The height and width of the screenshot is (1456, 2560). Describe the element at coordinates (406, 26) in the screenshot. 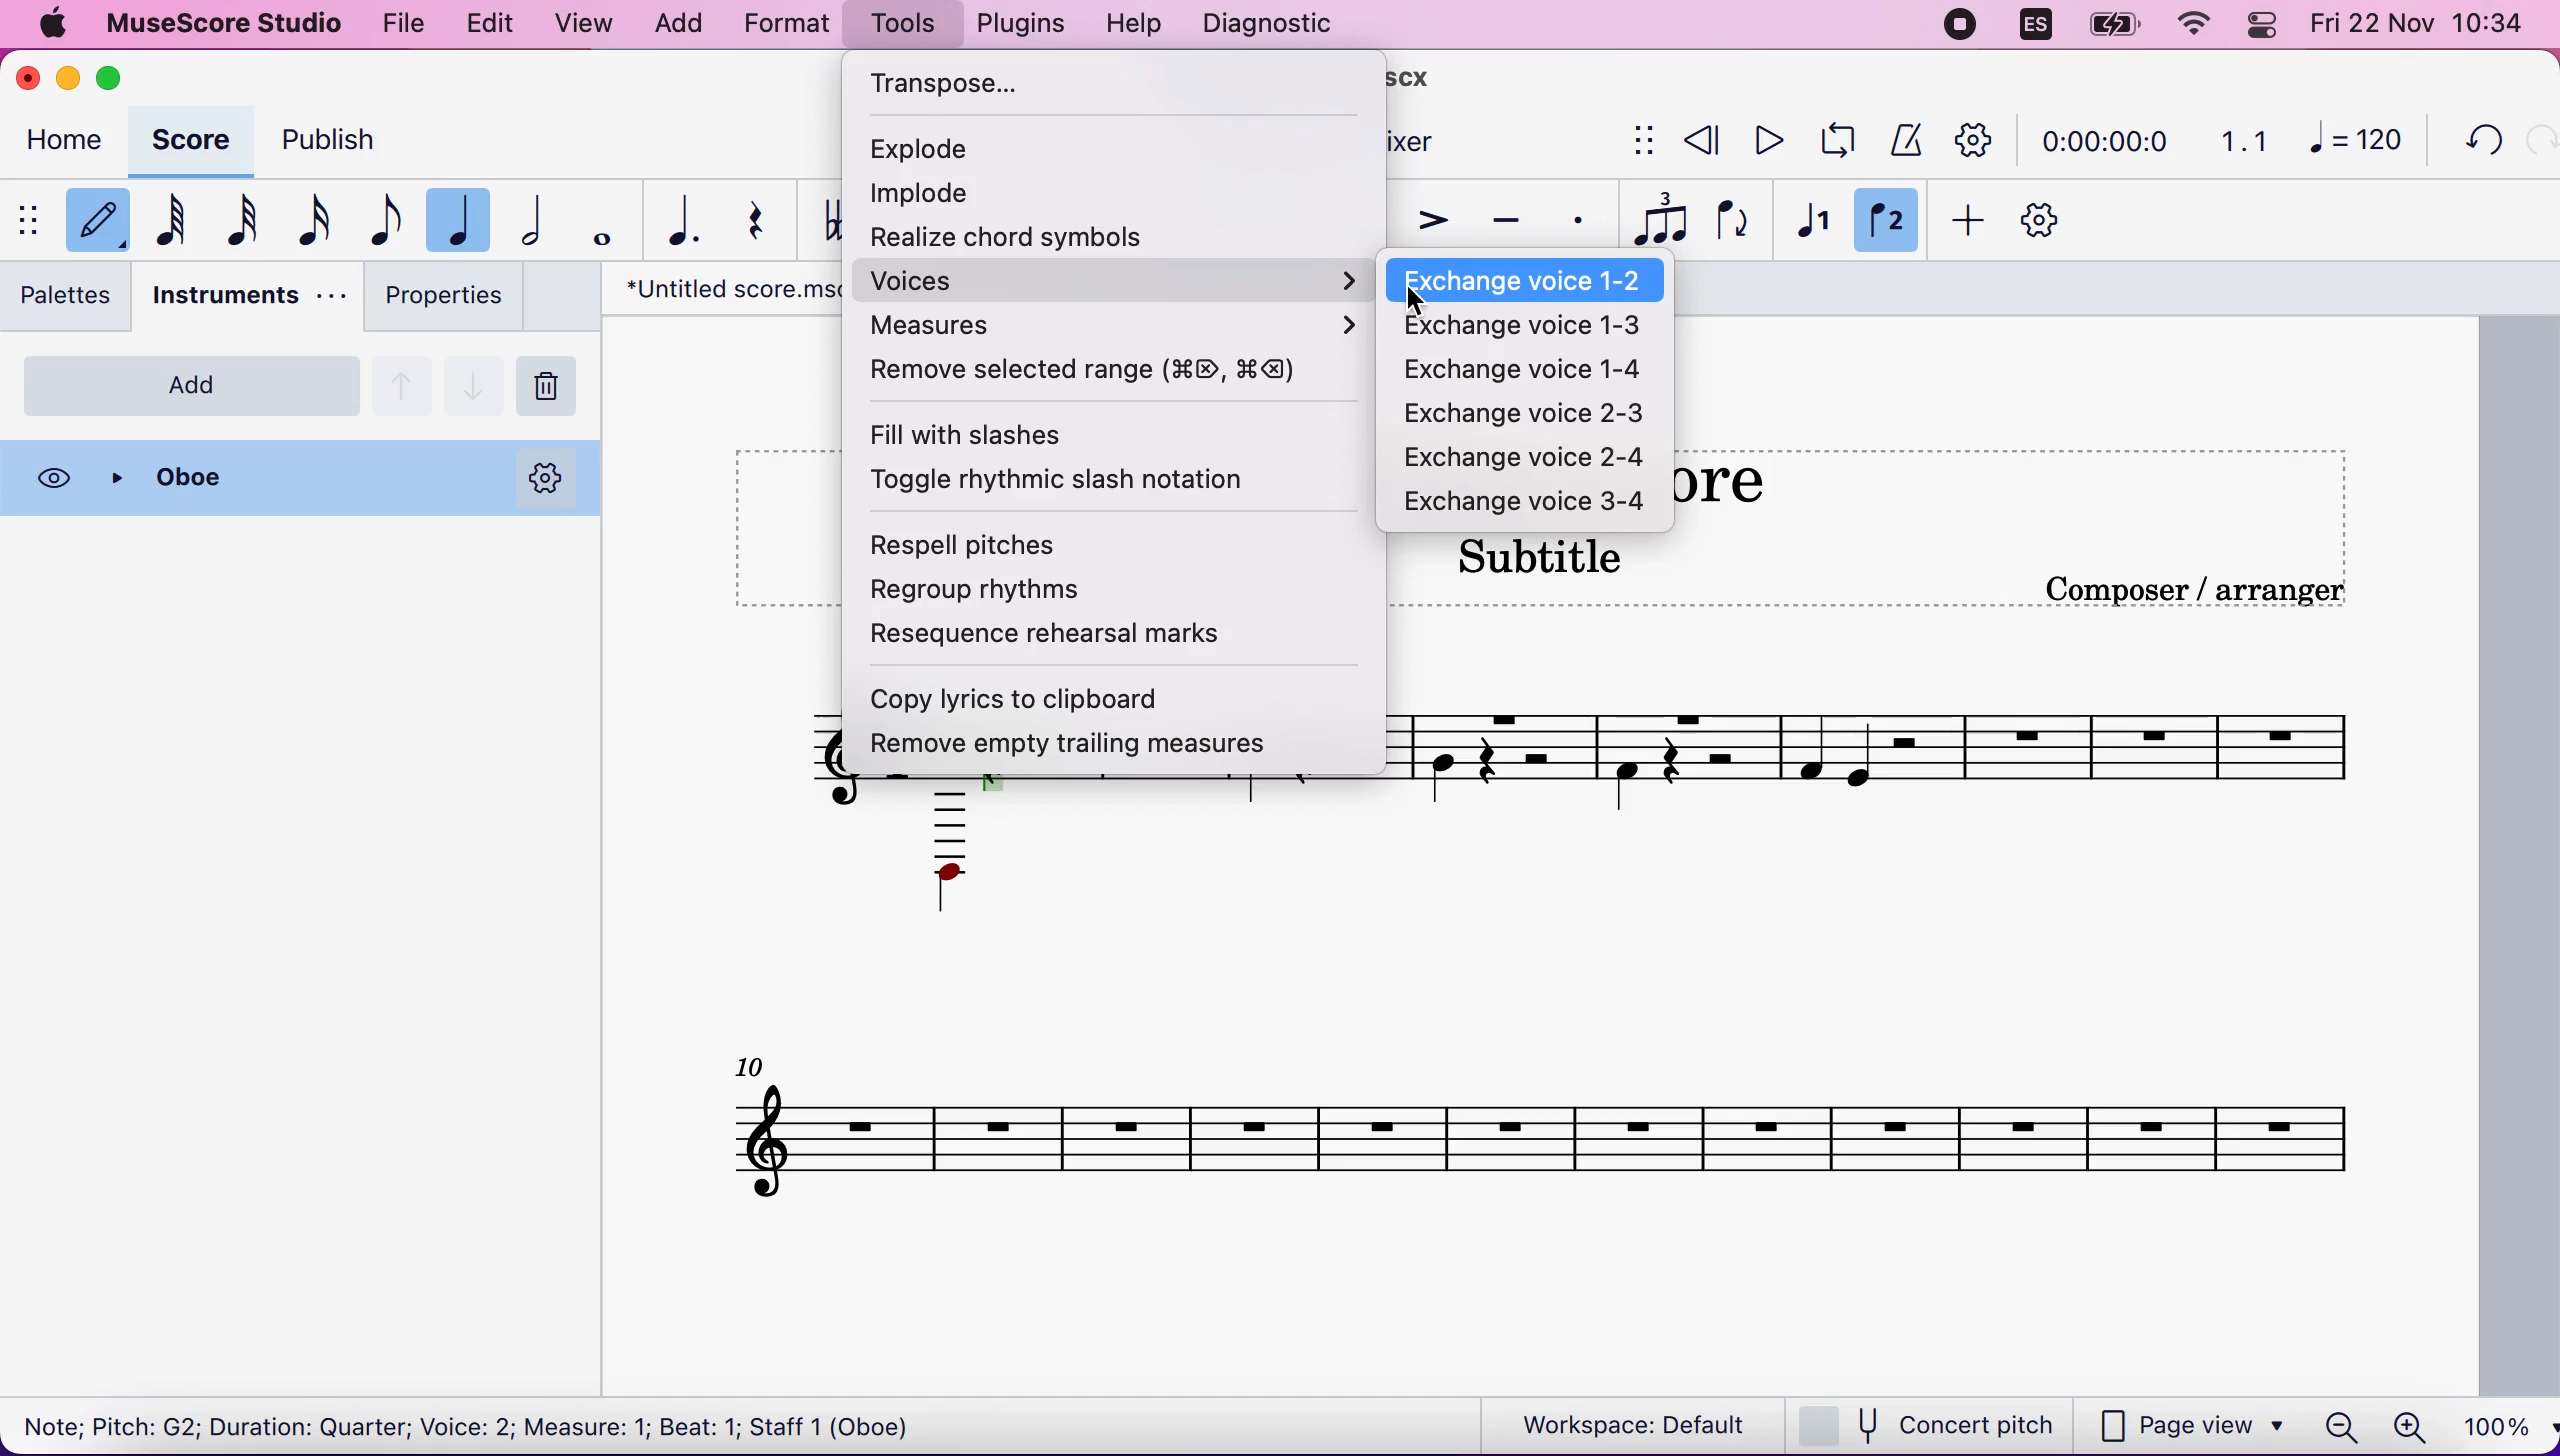

I see `file` at that location.